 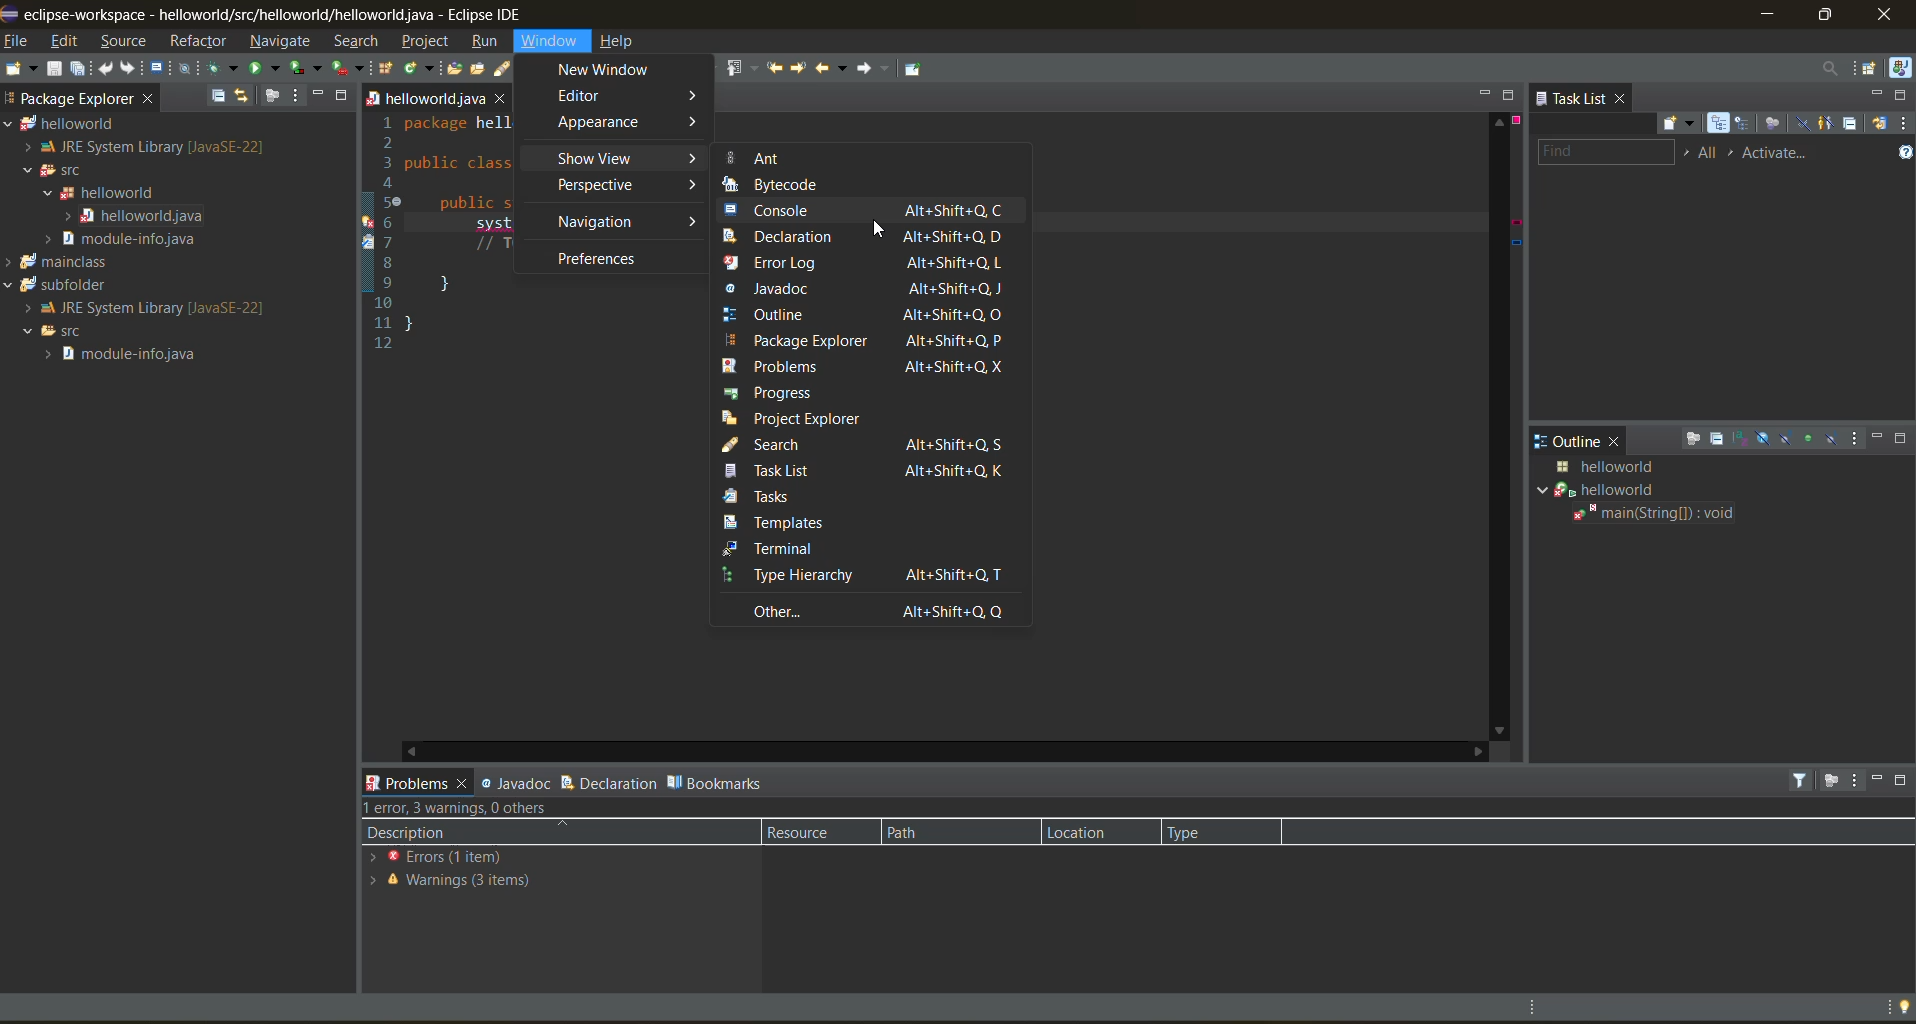 What do you see at coordinates (1829, 124) in the screenshot?
I see `show only my tasks` at bounding box center [1829, 124].